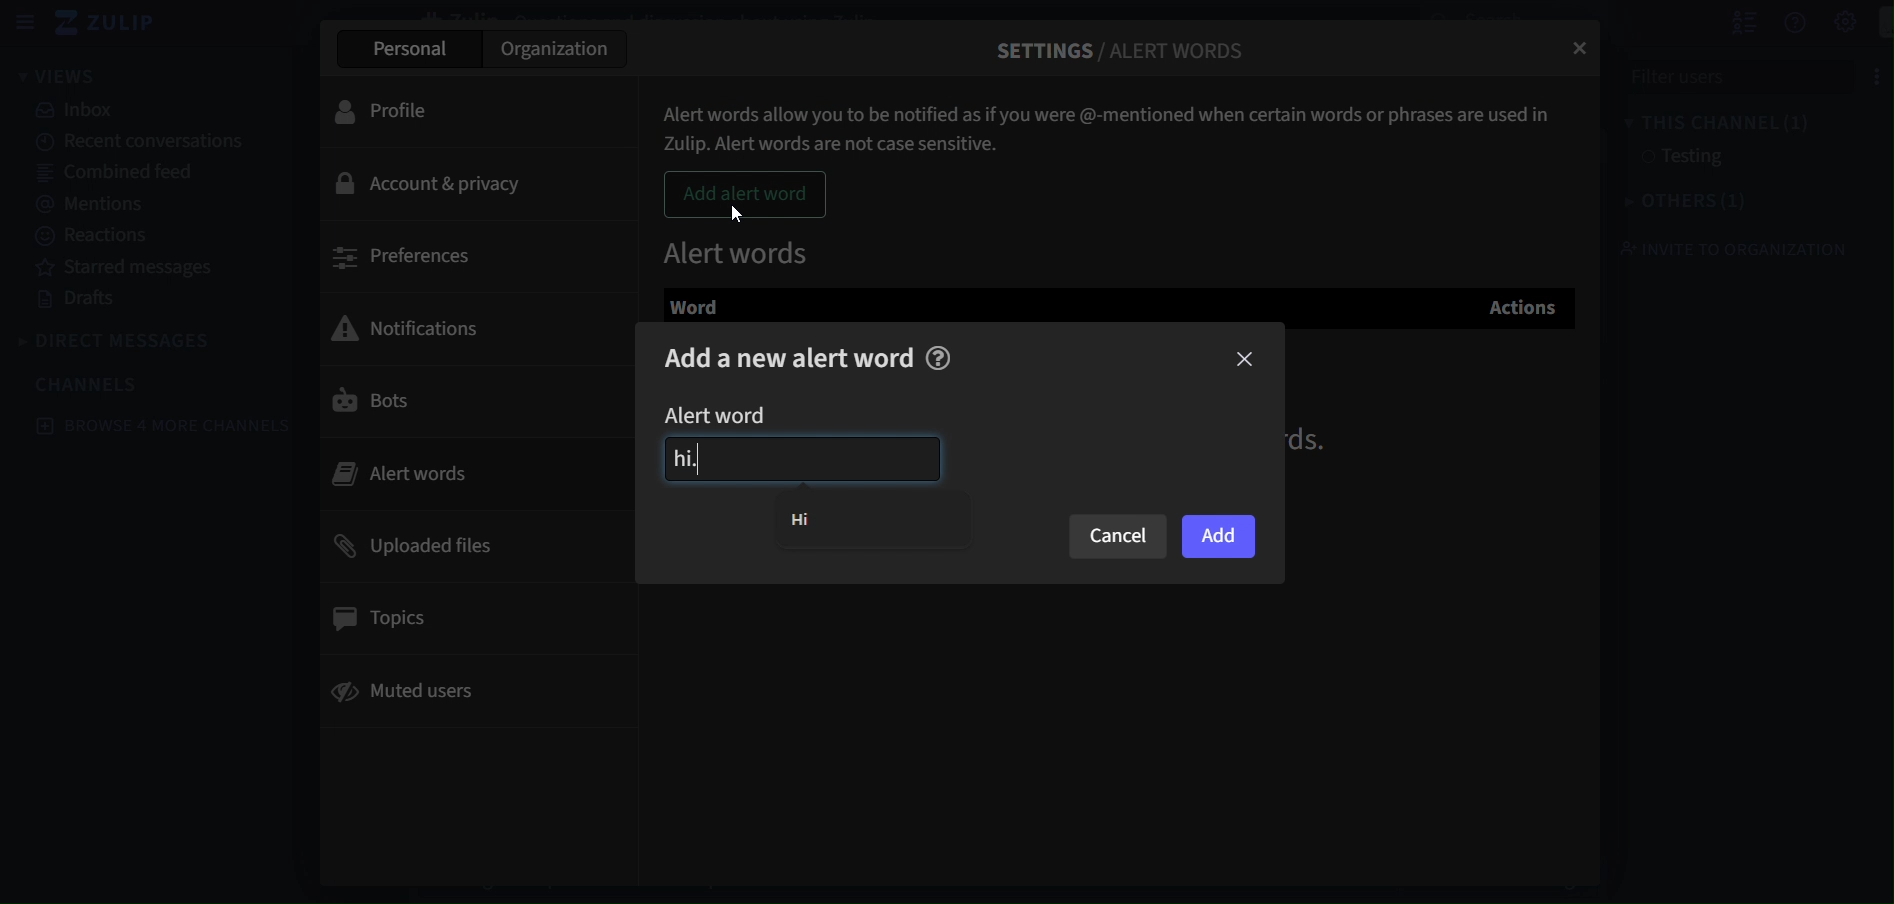 Image resolution: width=1894 pixels, height=904 pixels. I want to click on help icon, so click(940, 357).